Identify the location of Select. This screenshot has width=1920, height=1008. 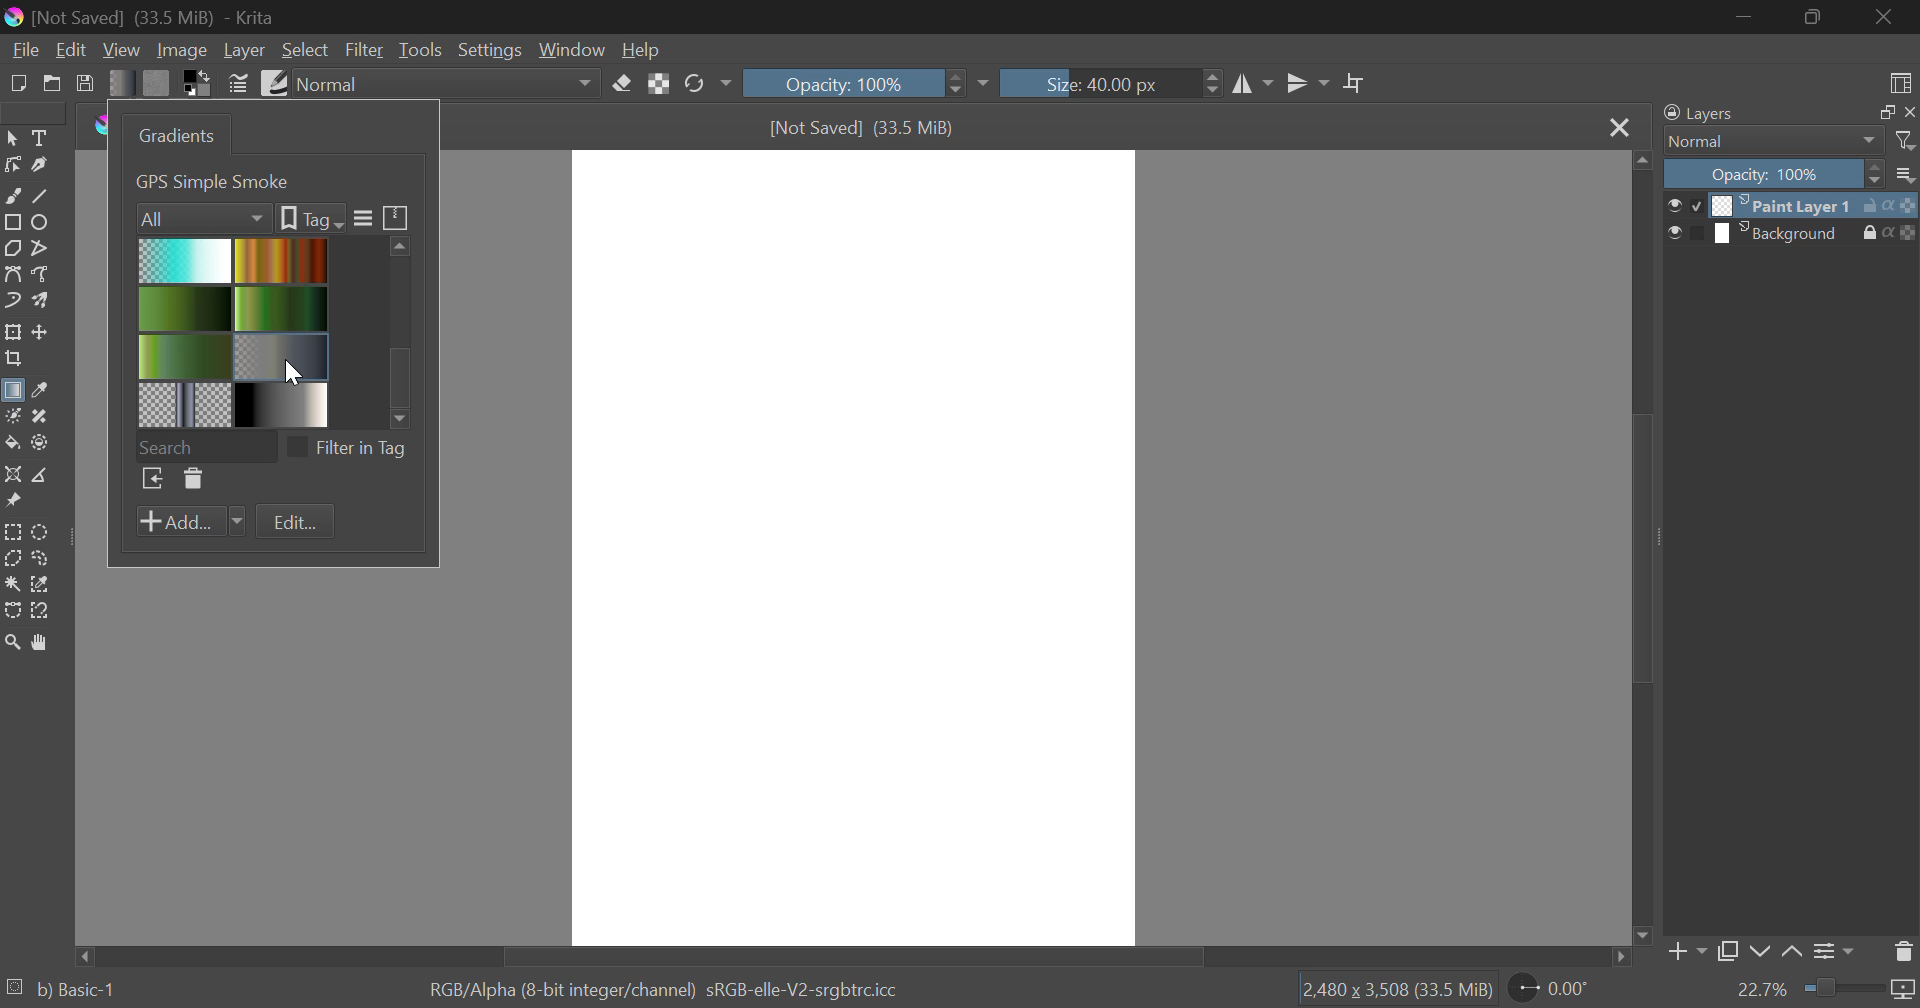
(12, 136).